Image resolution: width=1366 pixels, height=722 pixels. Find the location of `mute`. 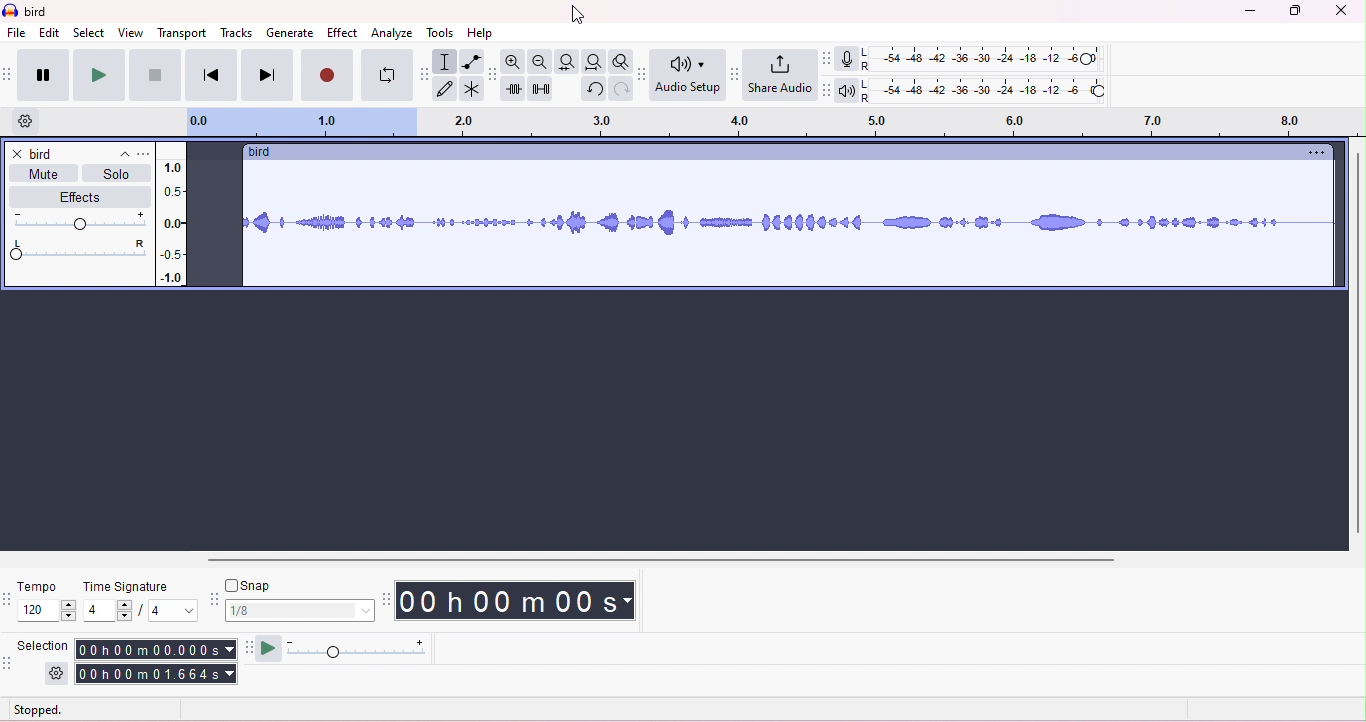

mute is located at coordinates (44, 177).